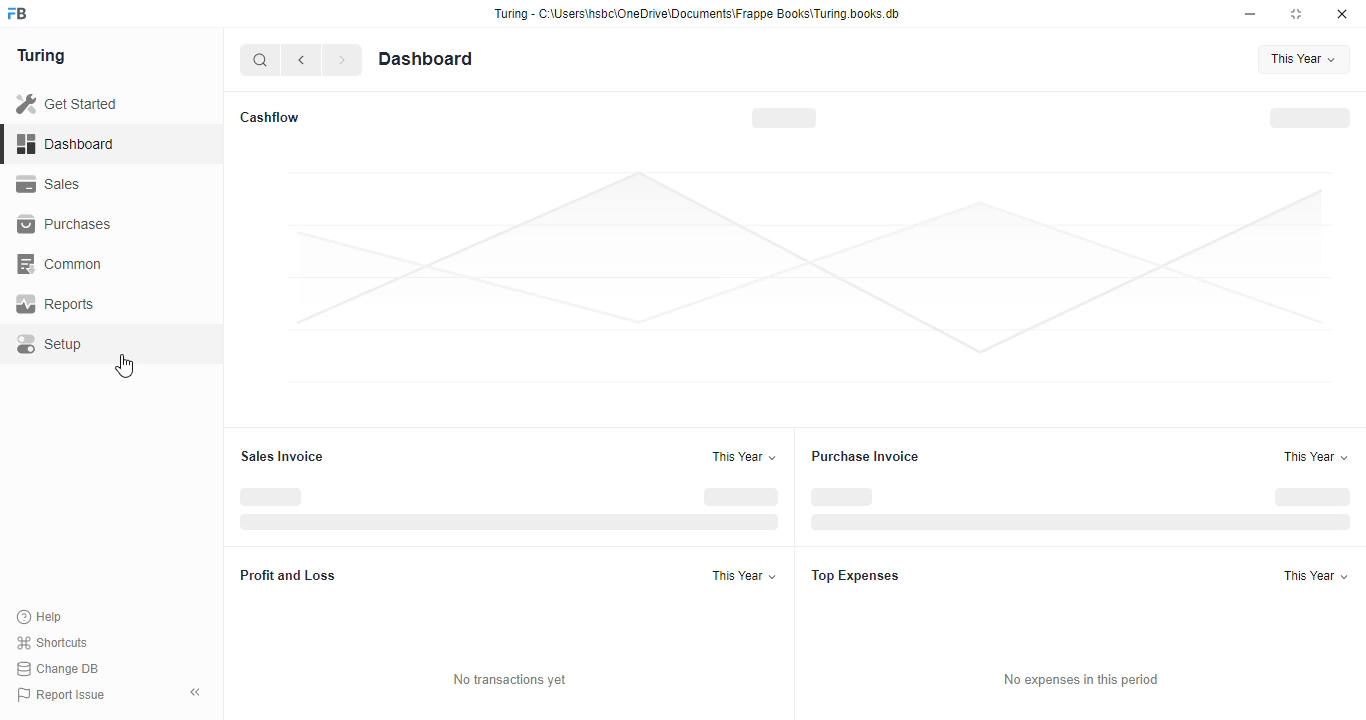 This screenshot has height=720, width=1366. Describe the element at coordinates (64, 224) in the screenshot. I see `purchases` at that location.